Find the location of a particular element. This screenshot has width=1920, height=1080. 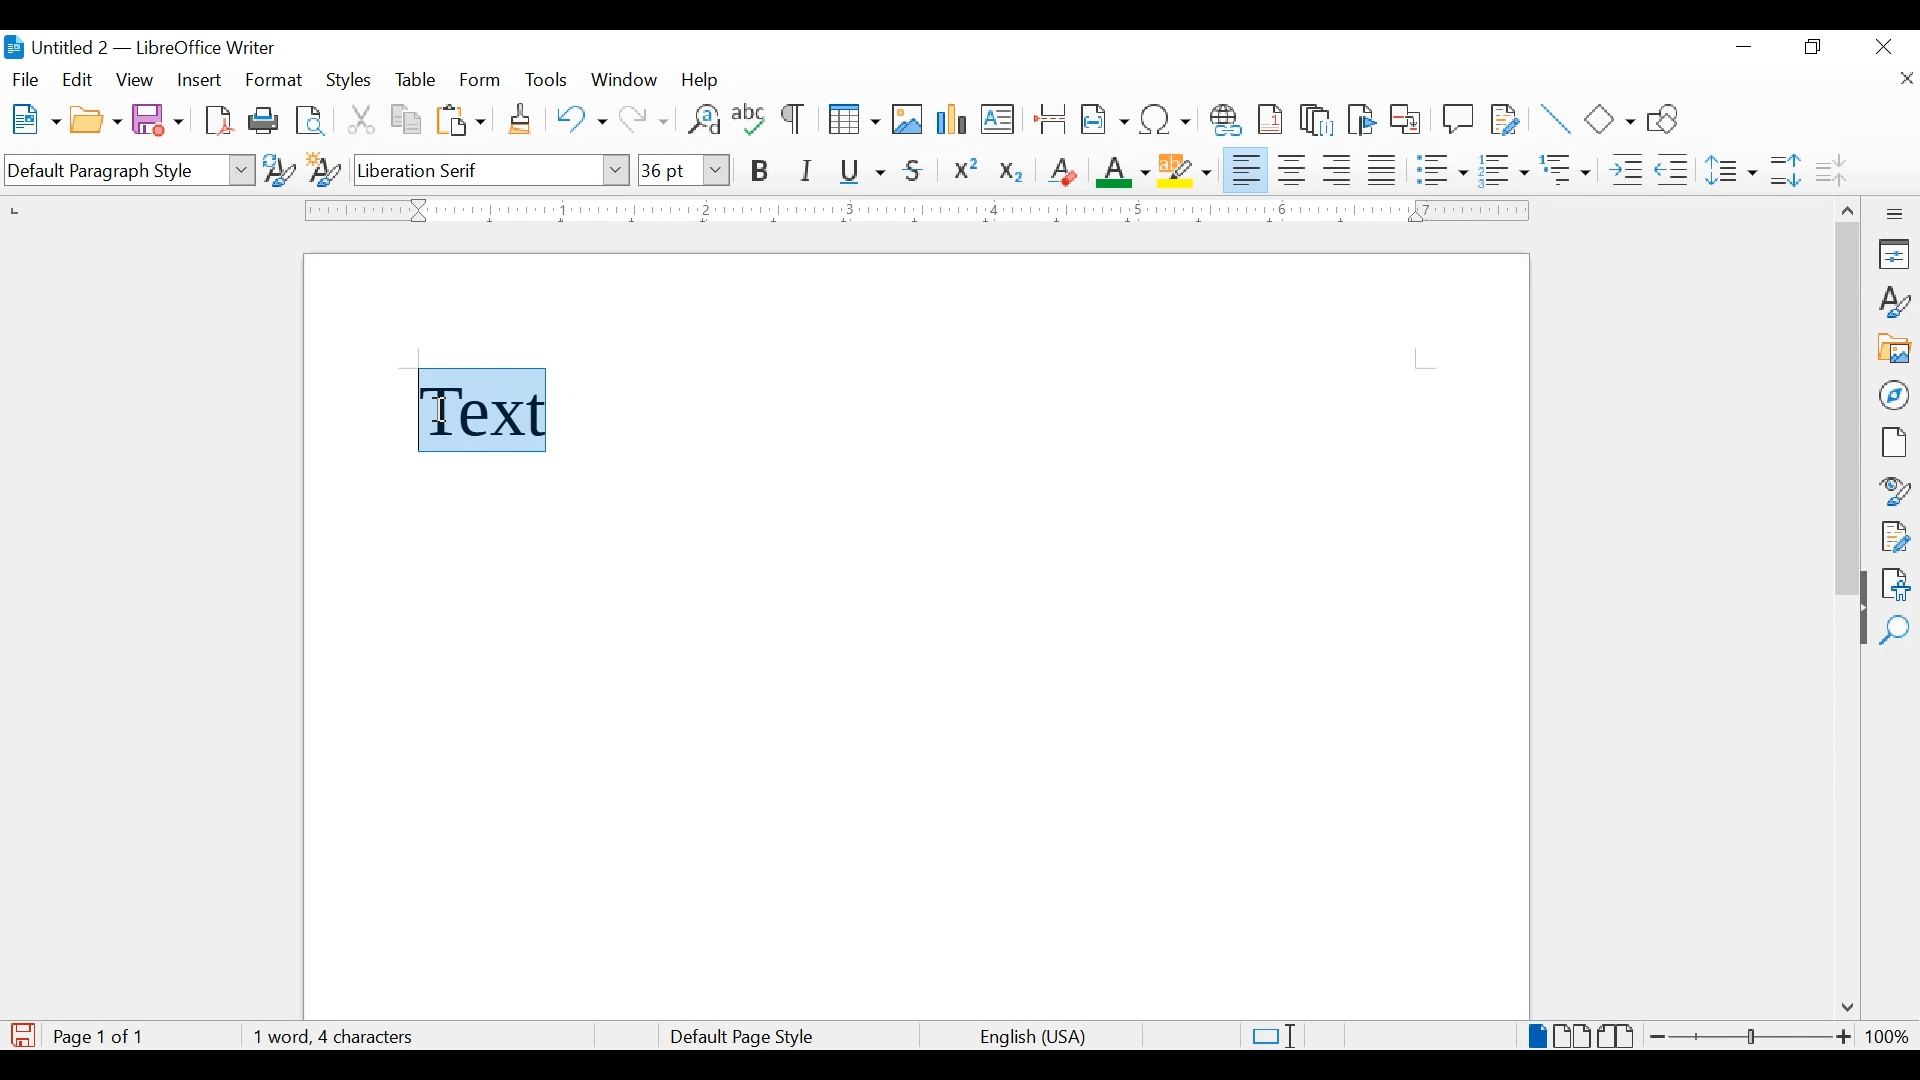

tools is located at coordinates (546, 79).